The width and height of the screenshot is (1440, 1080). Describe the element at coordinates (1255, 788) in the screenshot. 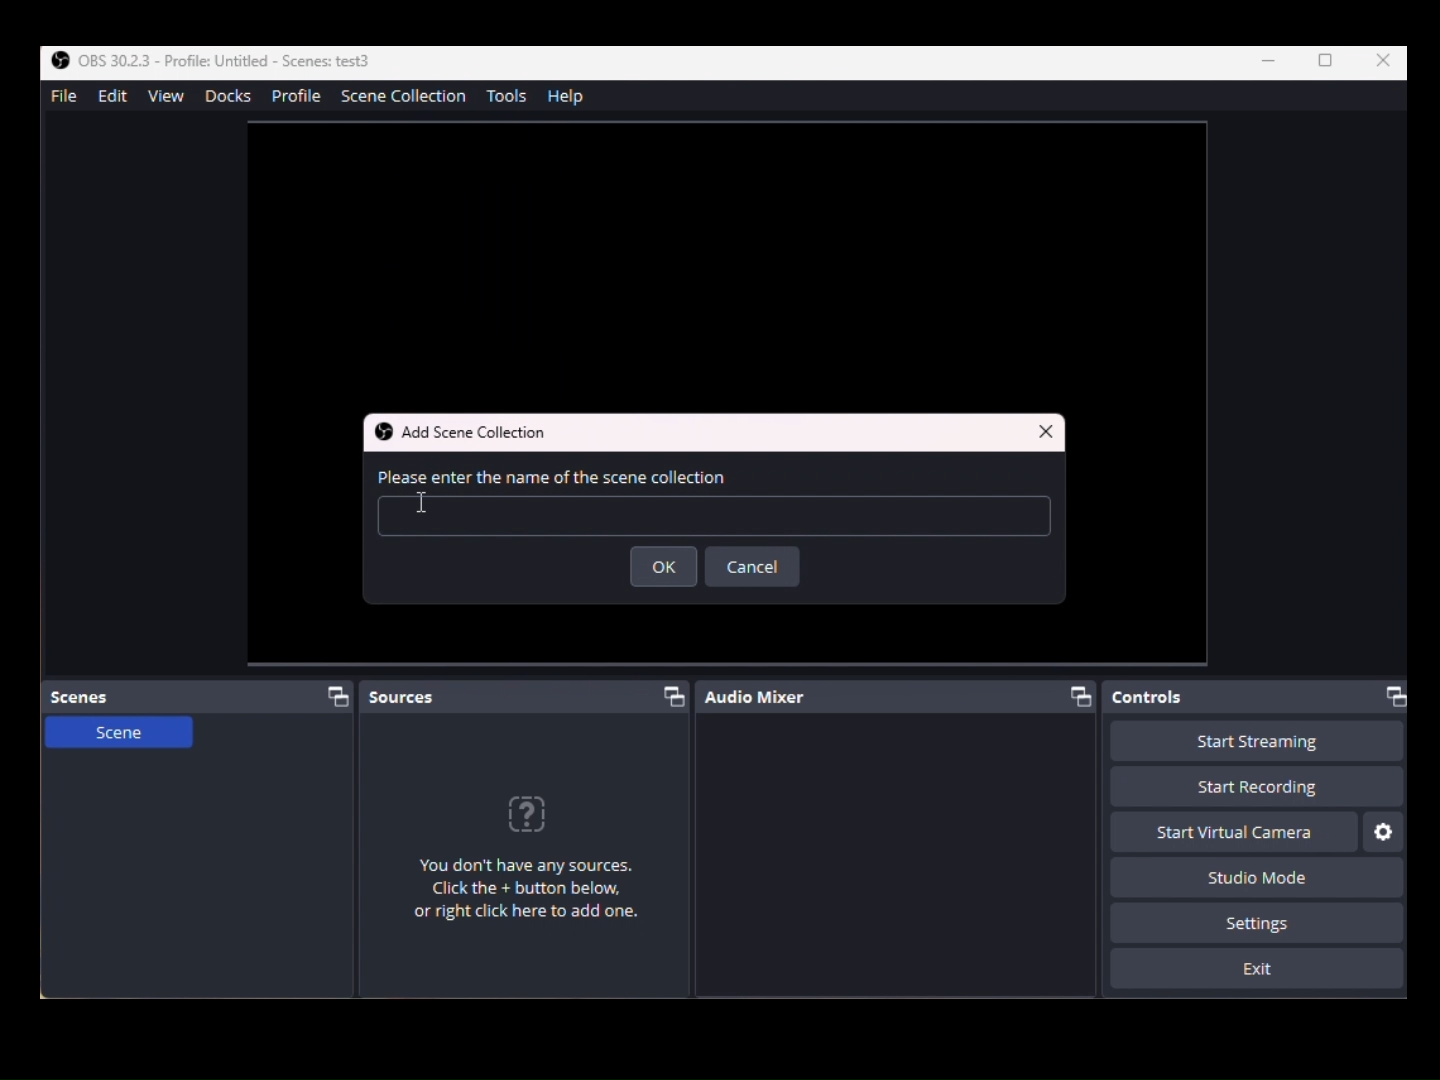

I see `Start Recording` at that location.